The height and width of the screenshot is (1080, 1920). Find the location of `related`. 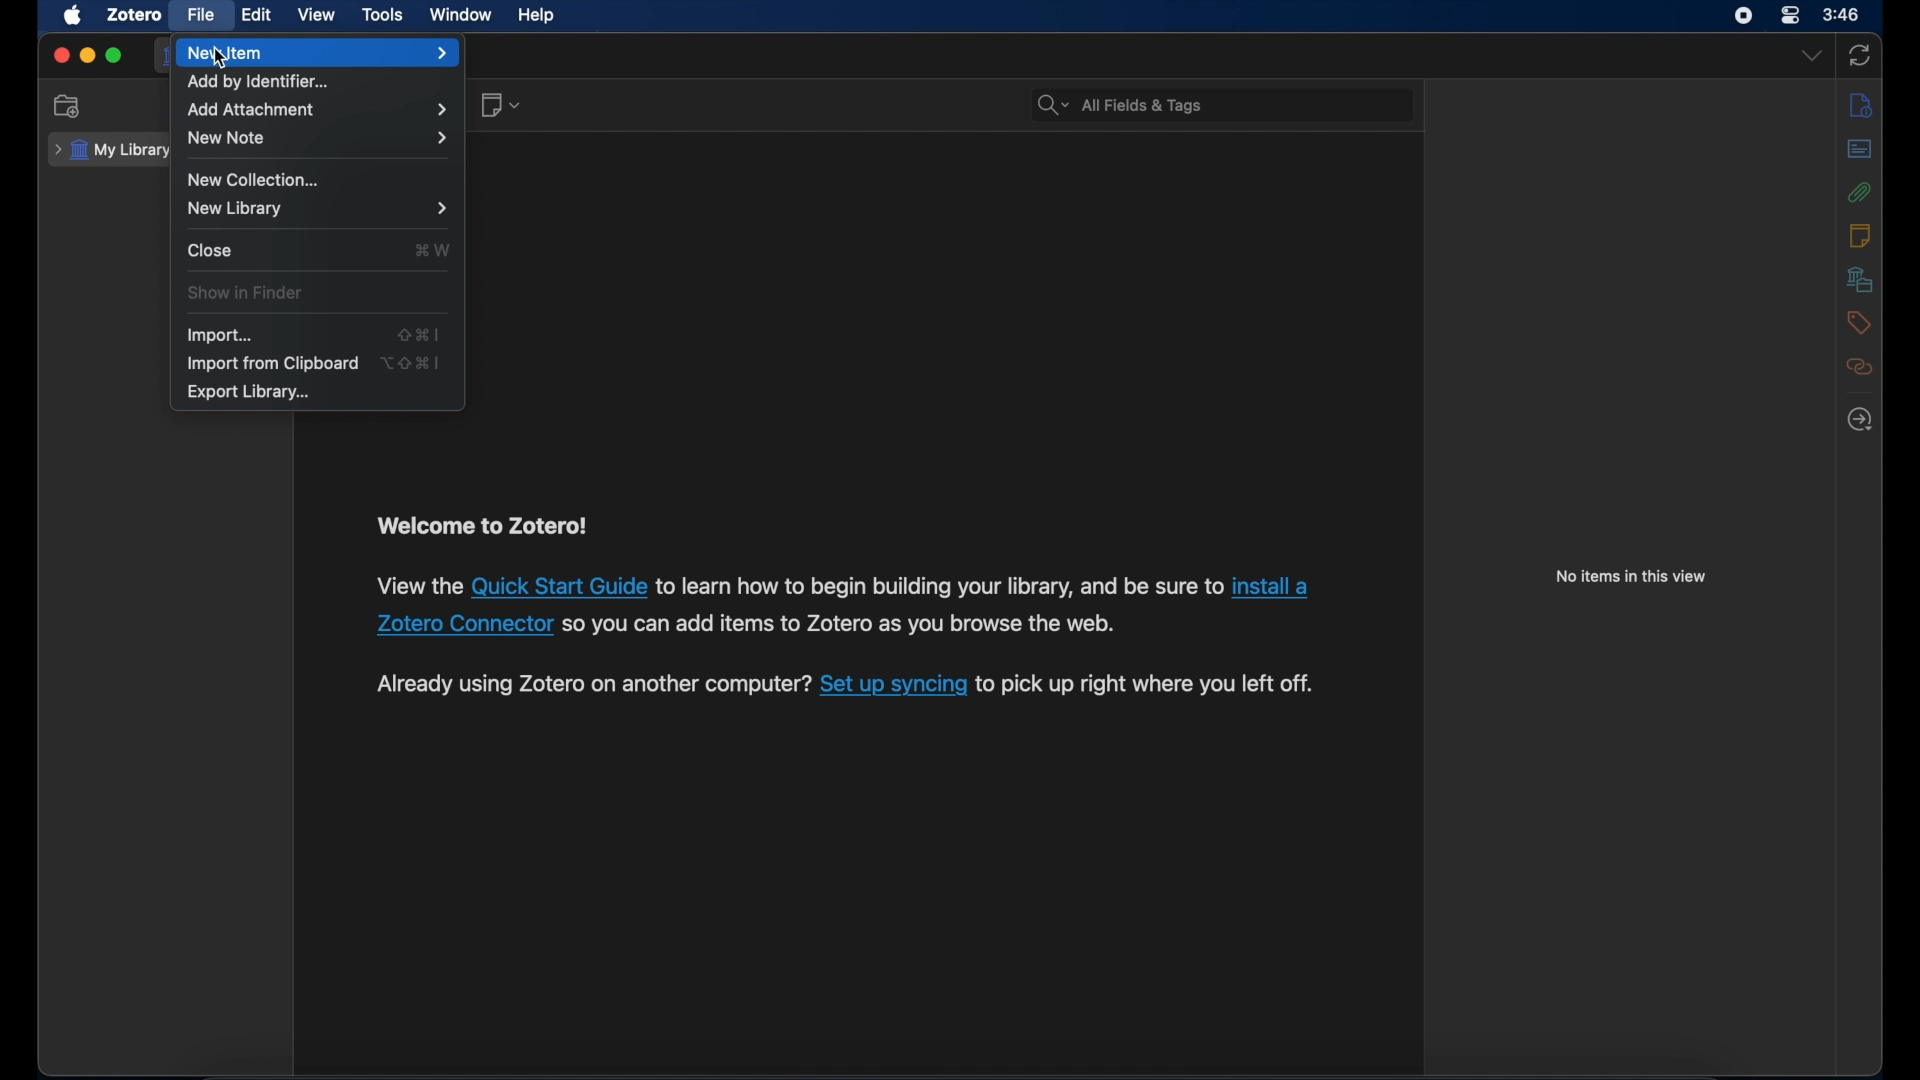

related is located at coordinates (1859, 367).